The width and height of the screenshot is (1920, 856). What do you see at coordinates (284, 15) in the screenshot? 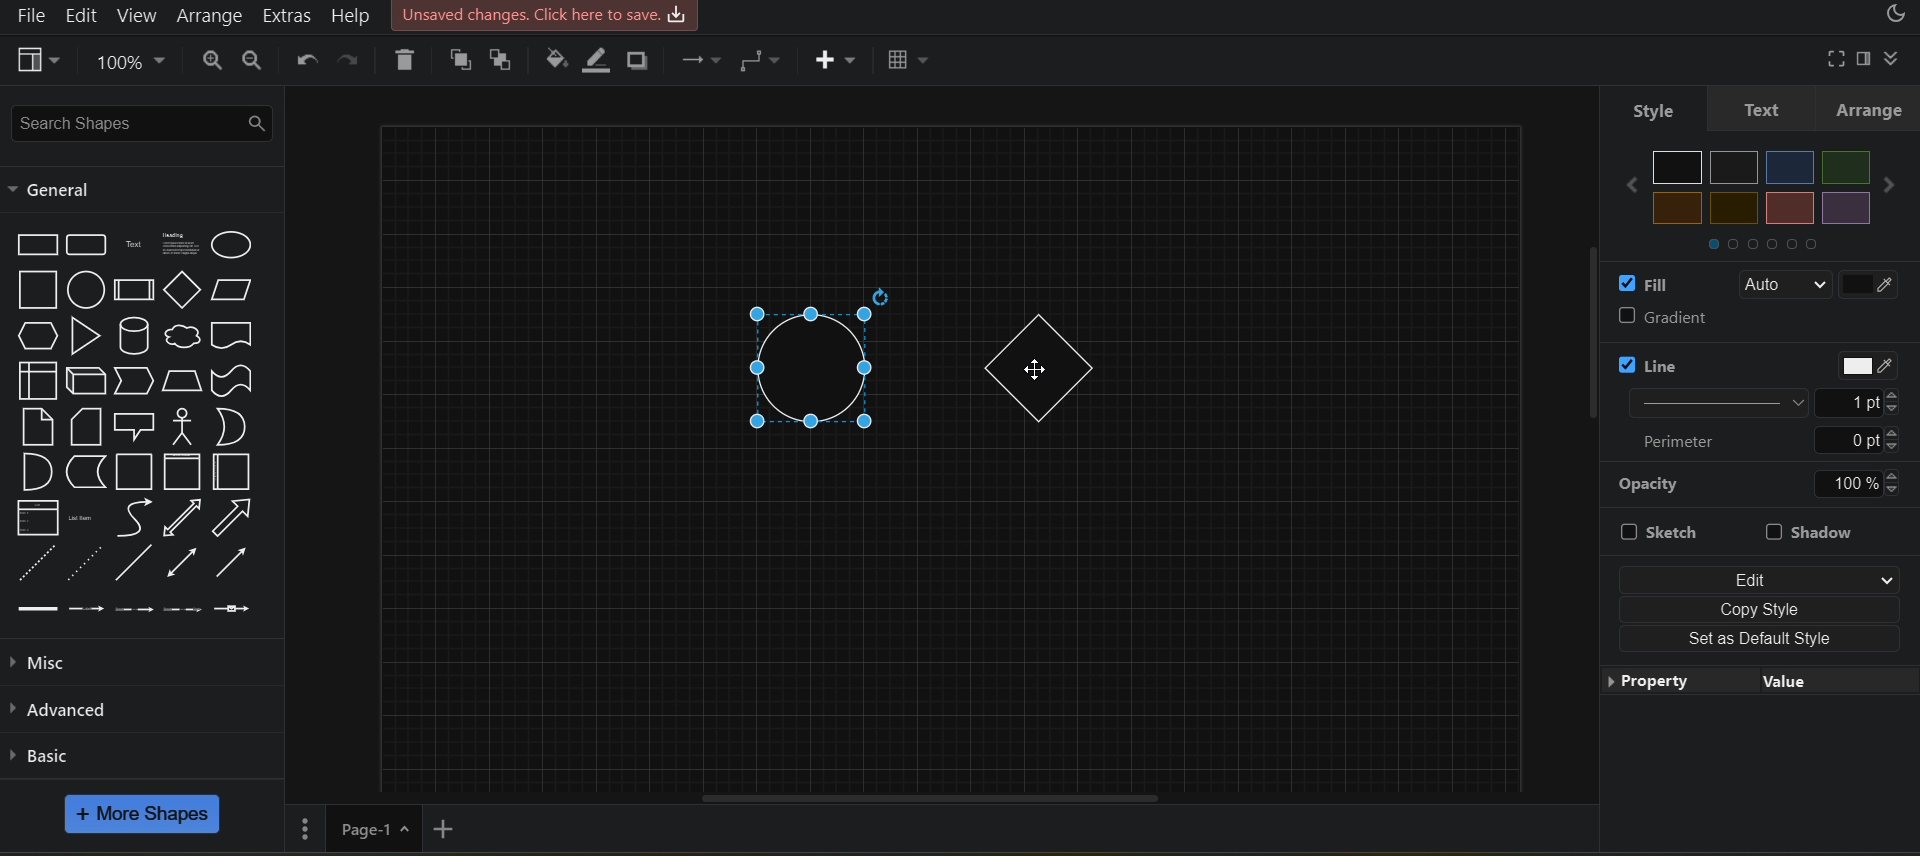
I see `extras` at bounding box center [284, 15].